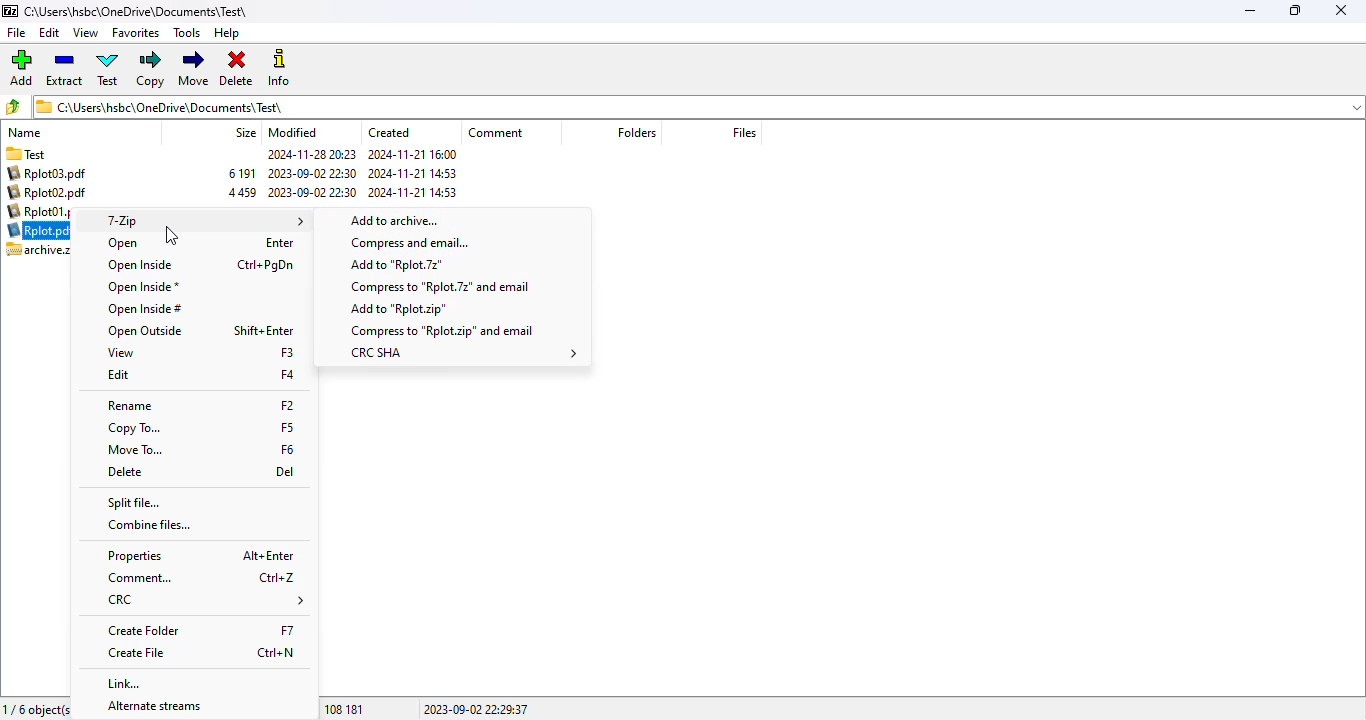 The height and width of the screenshot is (720, 1366). Describe the element at coordinates (289, 375) in the screenshot. I see `shortcut for edit` at that location.